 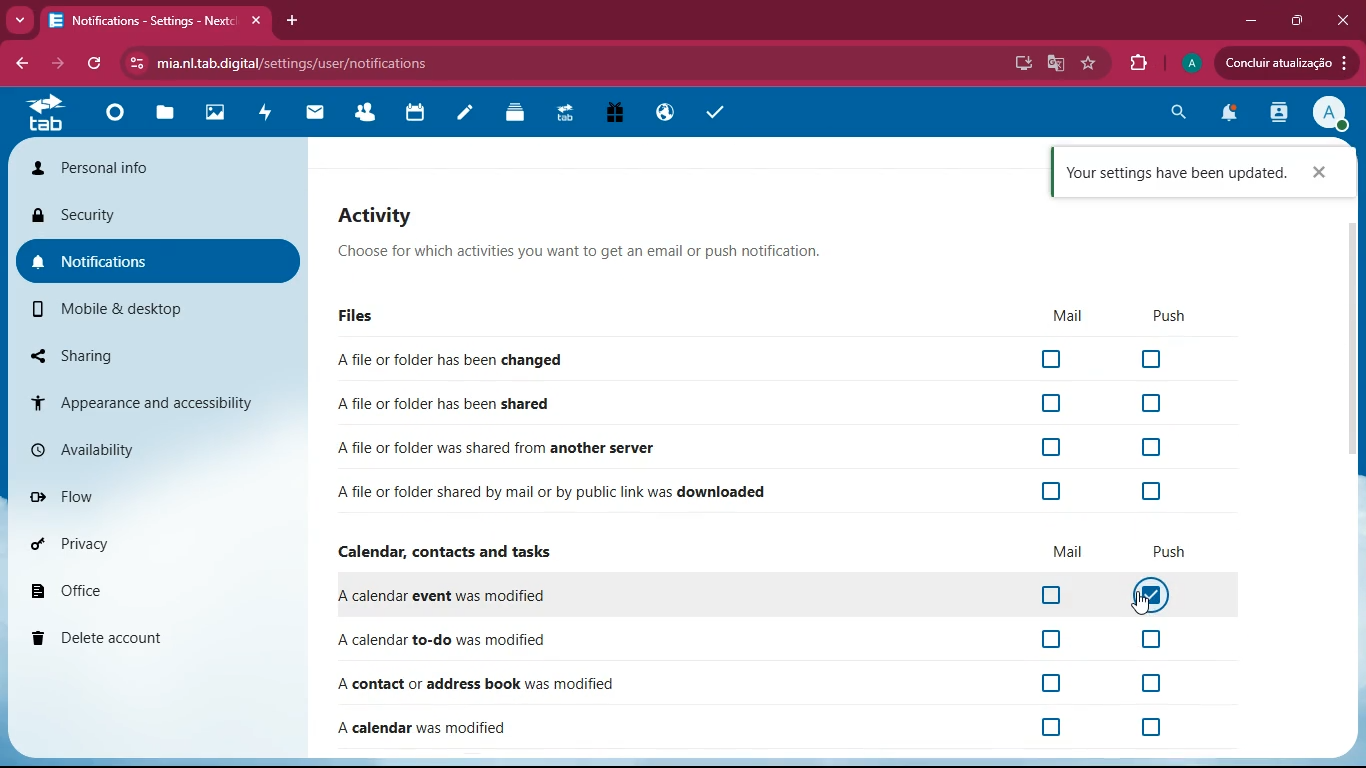 What do you see at coordinates (19, 64) in the screenshot?
I see `back` at bounding box center [19, 64].